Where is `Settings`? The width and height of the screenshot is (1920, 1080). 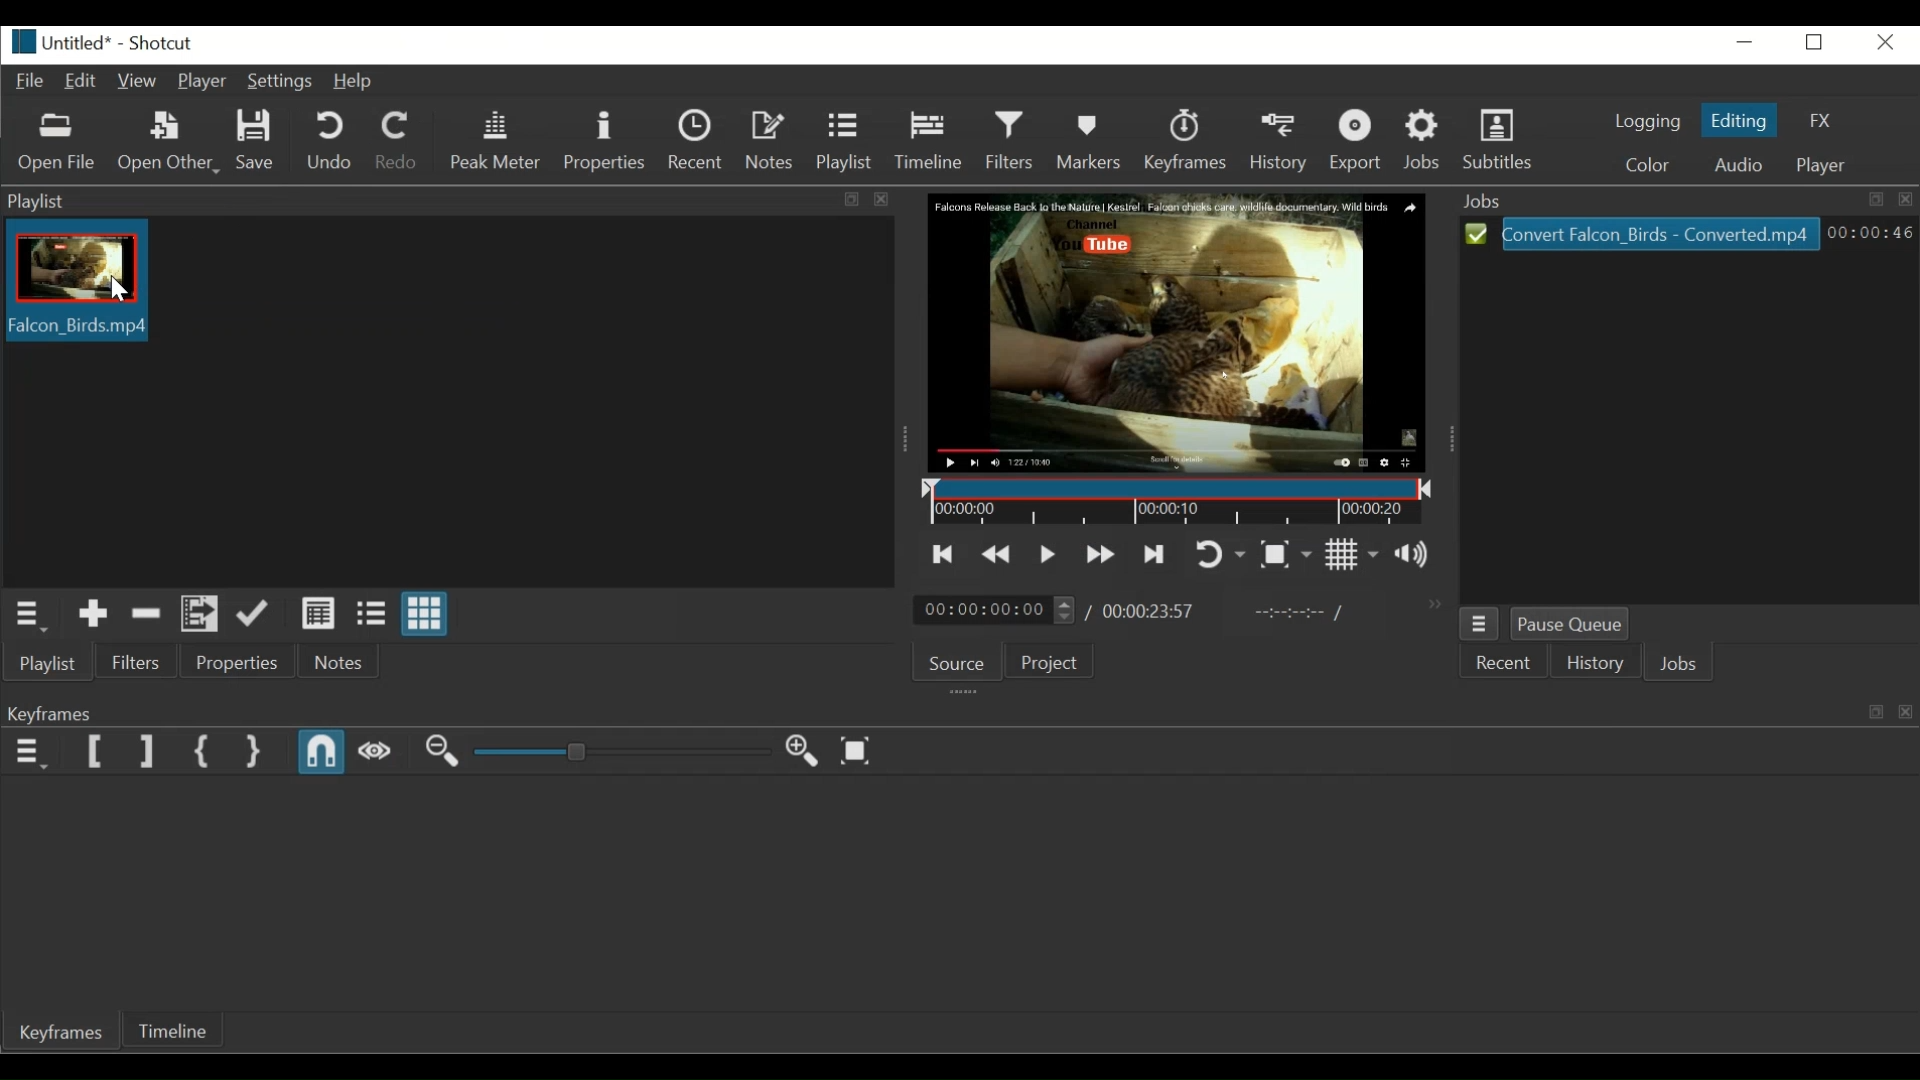 Settings is located at coordinates (279, 83).